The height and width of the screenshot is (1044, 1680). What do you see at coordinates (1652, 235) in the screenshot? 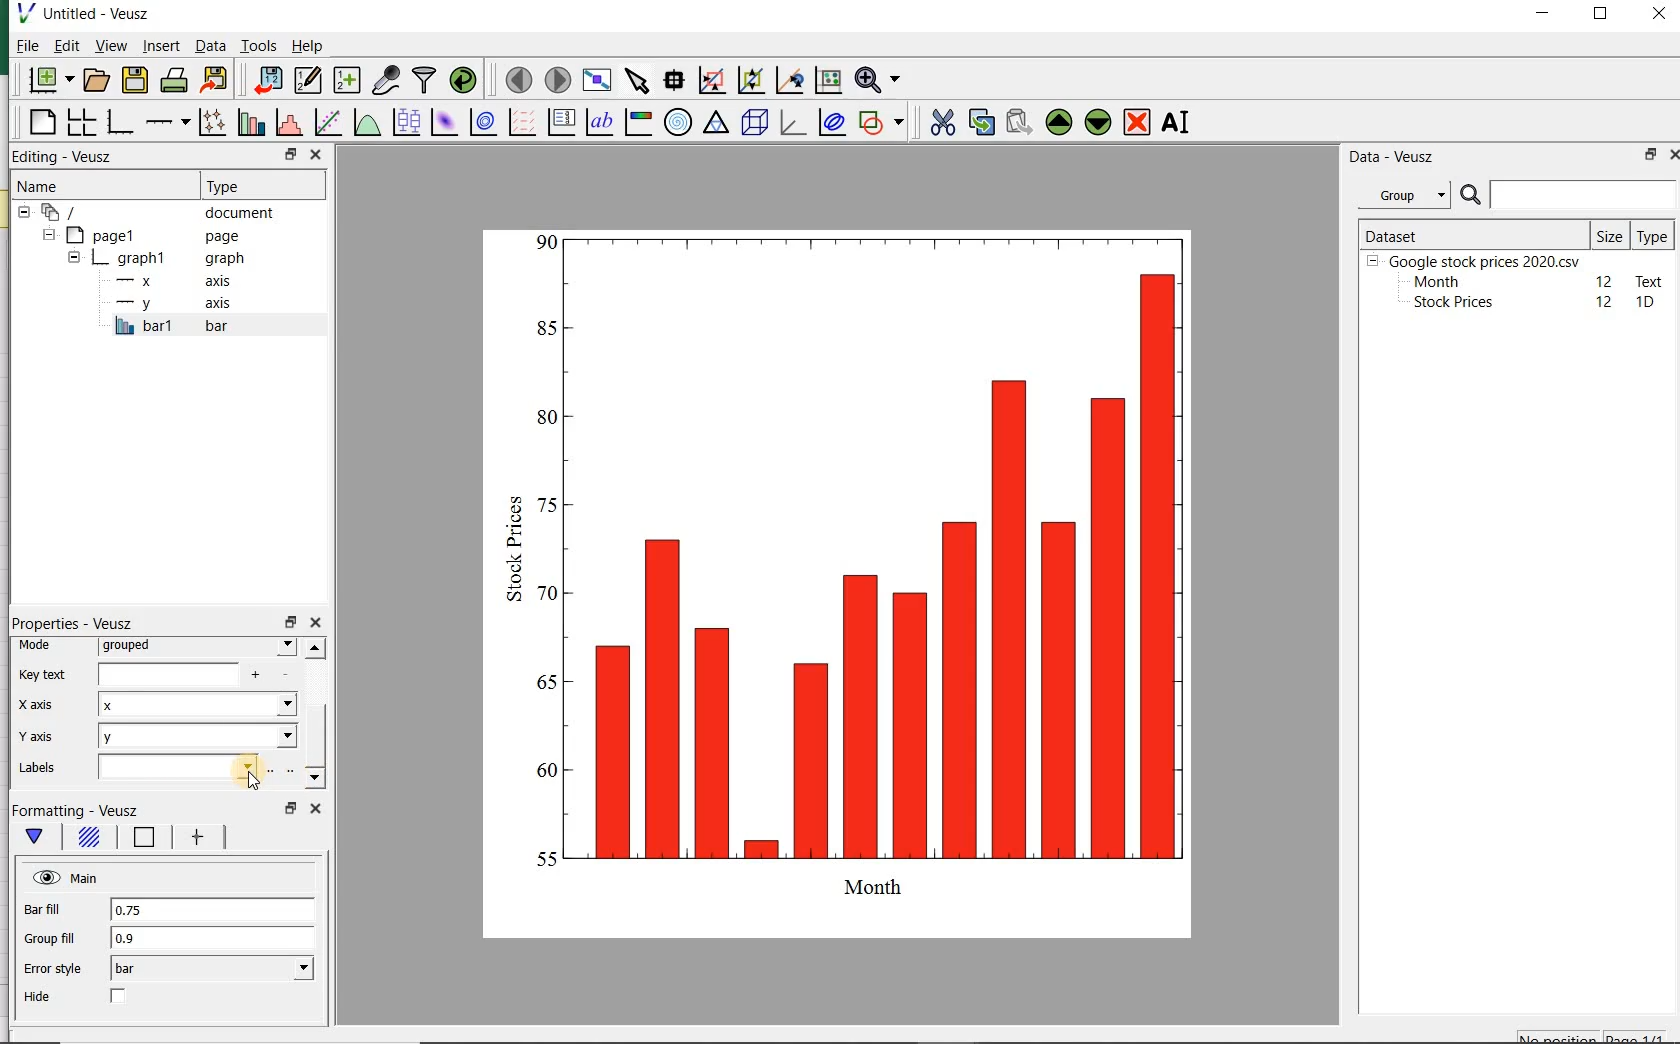
I see `Type` at bounding box center [1652, 235].